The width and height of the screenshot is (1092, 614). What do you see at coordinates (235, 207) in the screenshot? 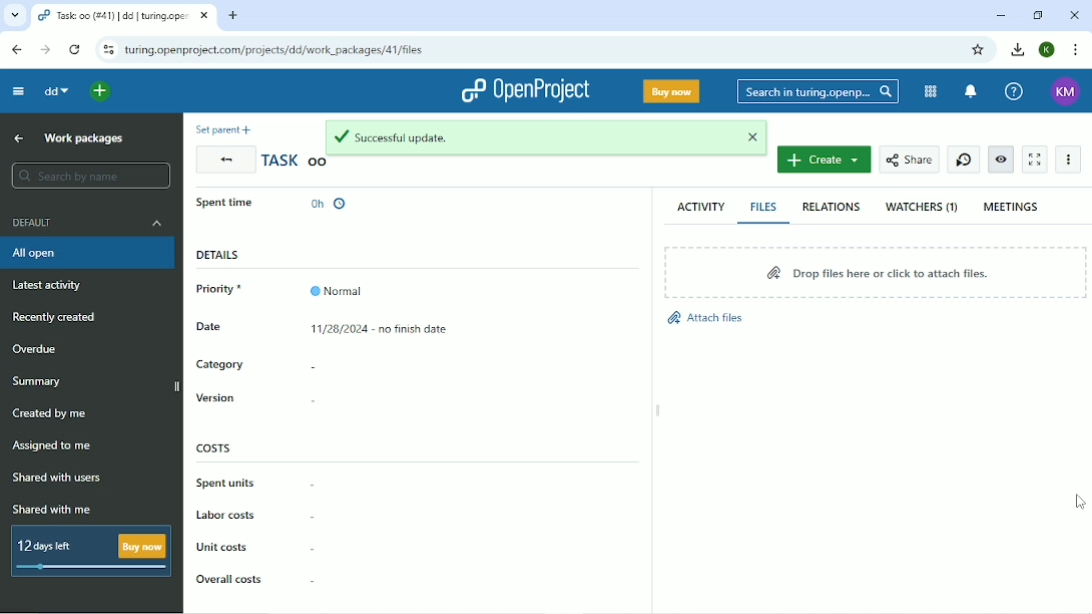
I see `In progress` at bounding box center [235, 207].